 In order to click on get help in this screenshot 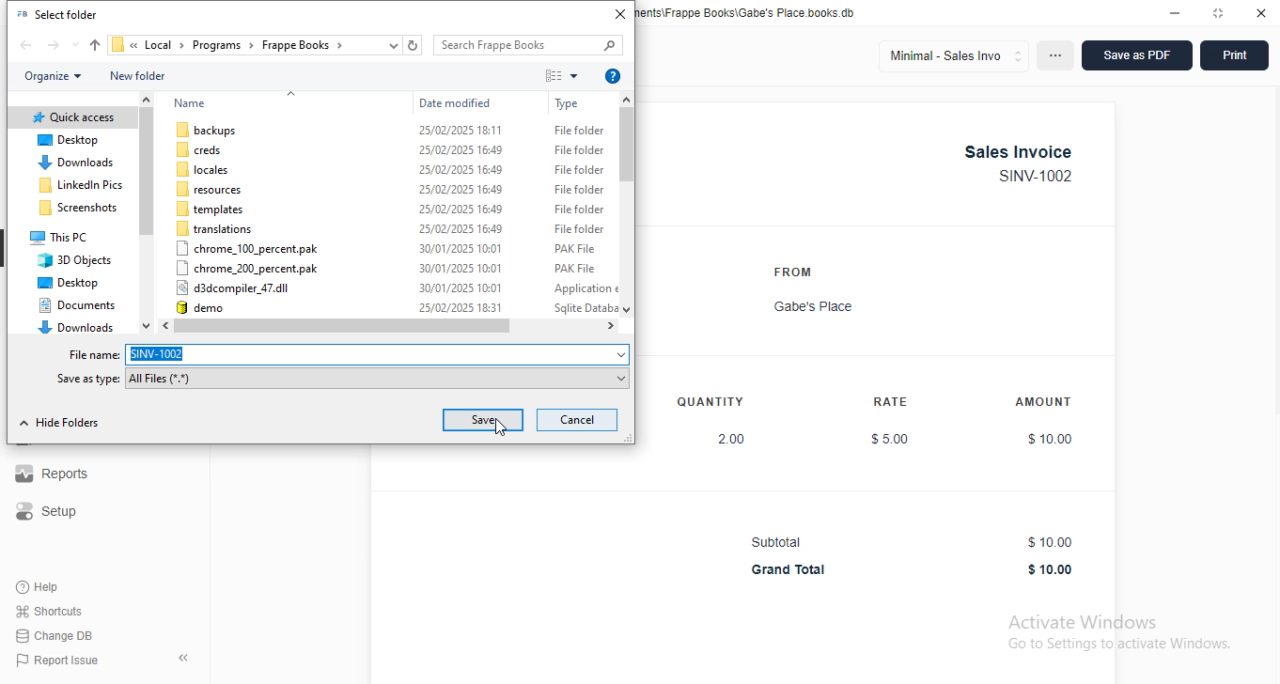, I will do `click(613, 76)`.